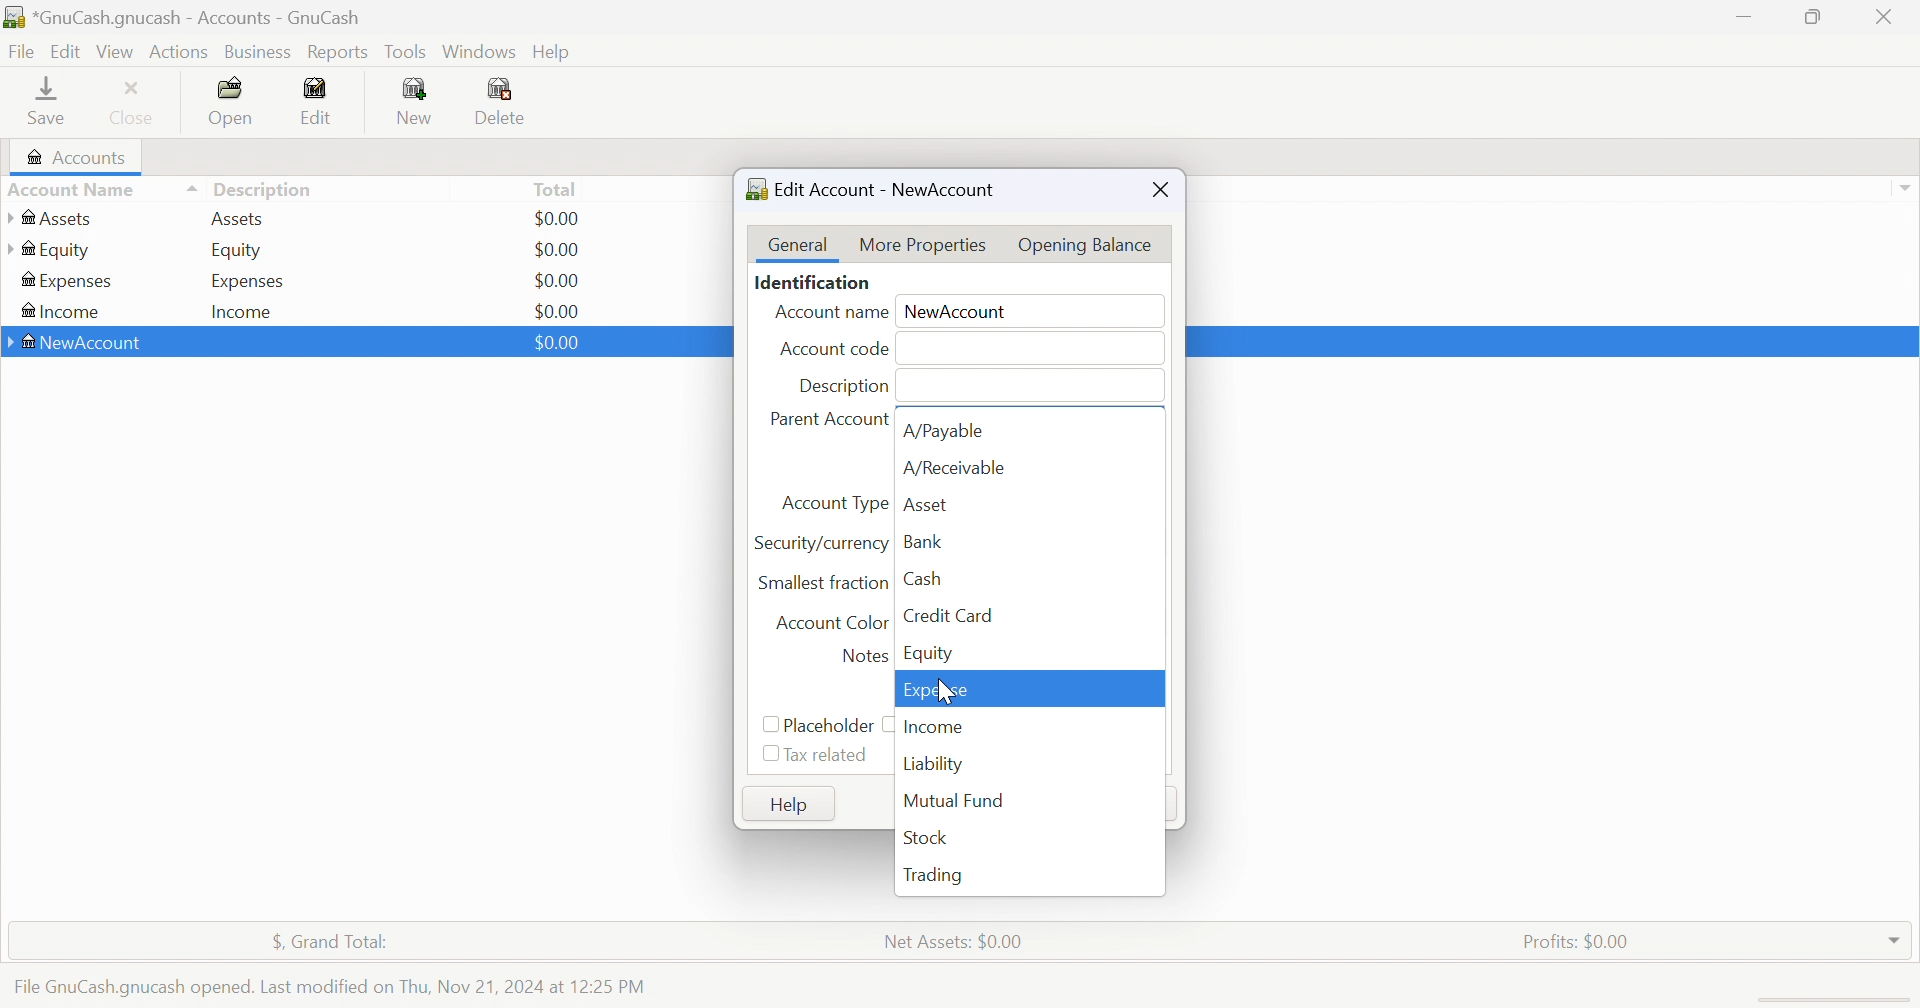  What do you see at coordinates (68, 282) in the screenshot?
I see `Expenses` at bounding box center [68, 282].